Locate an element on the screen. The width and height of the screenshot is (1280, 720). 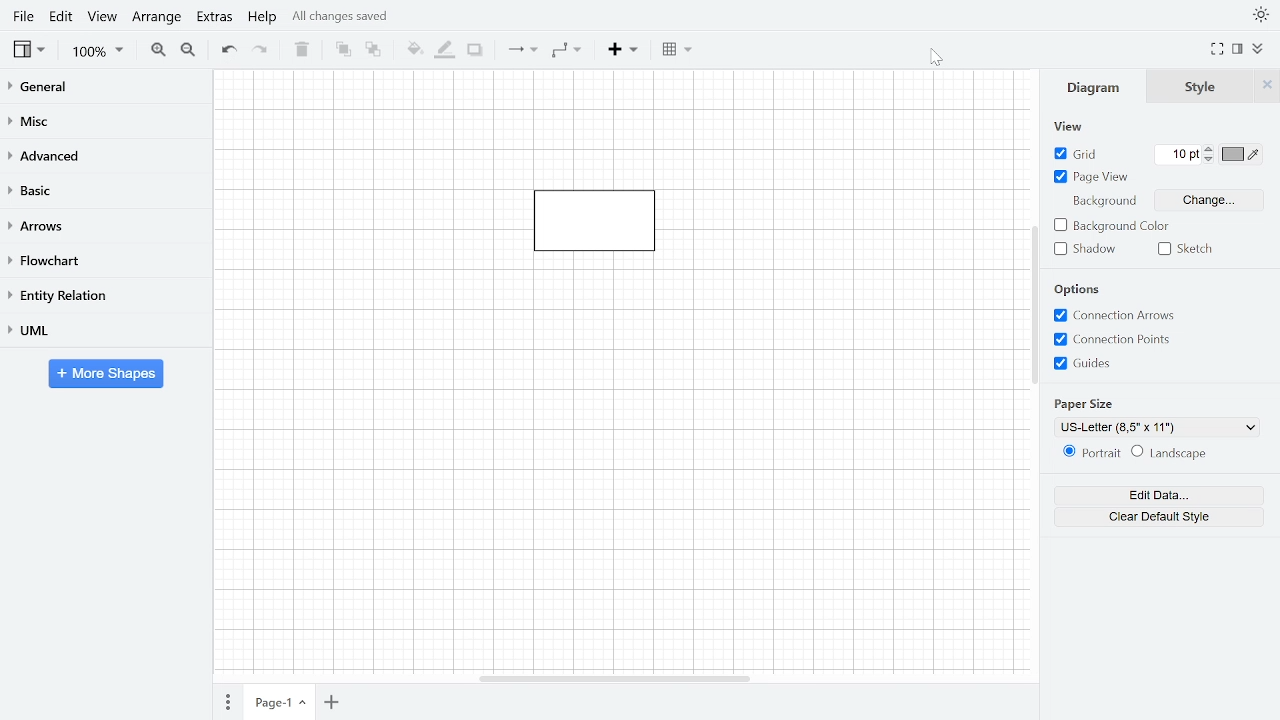
View is located at coordinates (31, 51).